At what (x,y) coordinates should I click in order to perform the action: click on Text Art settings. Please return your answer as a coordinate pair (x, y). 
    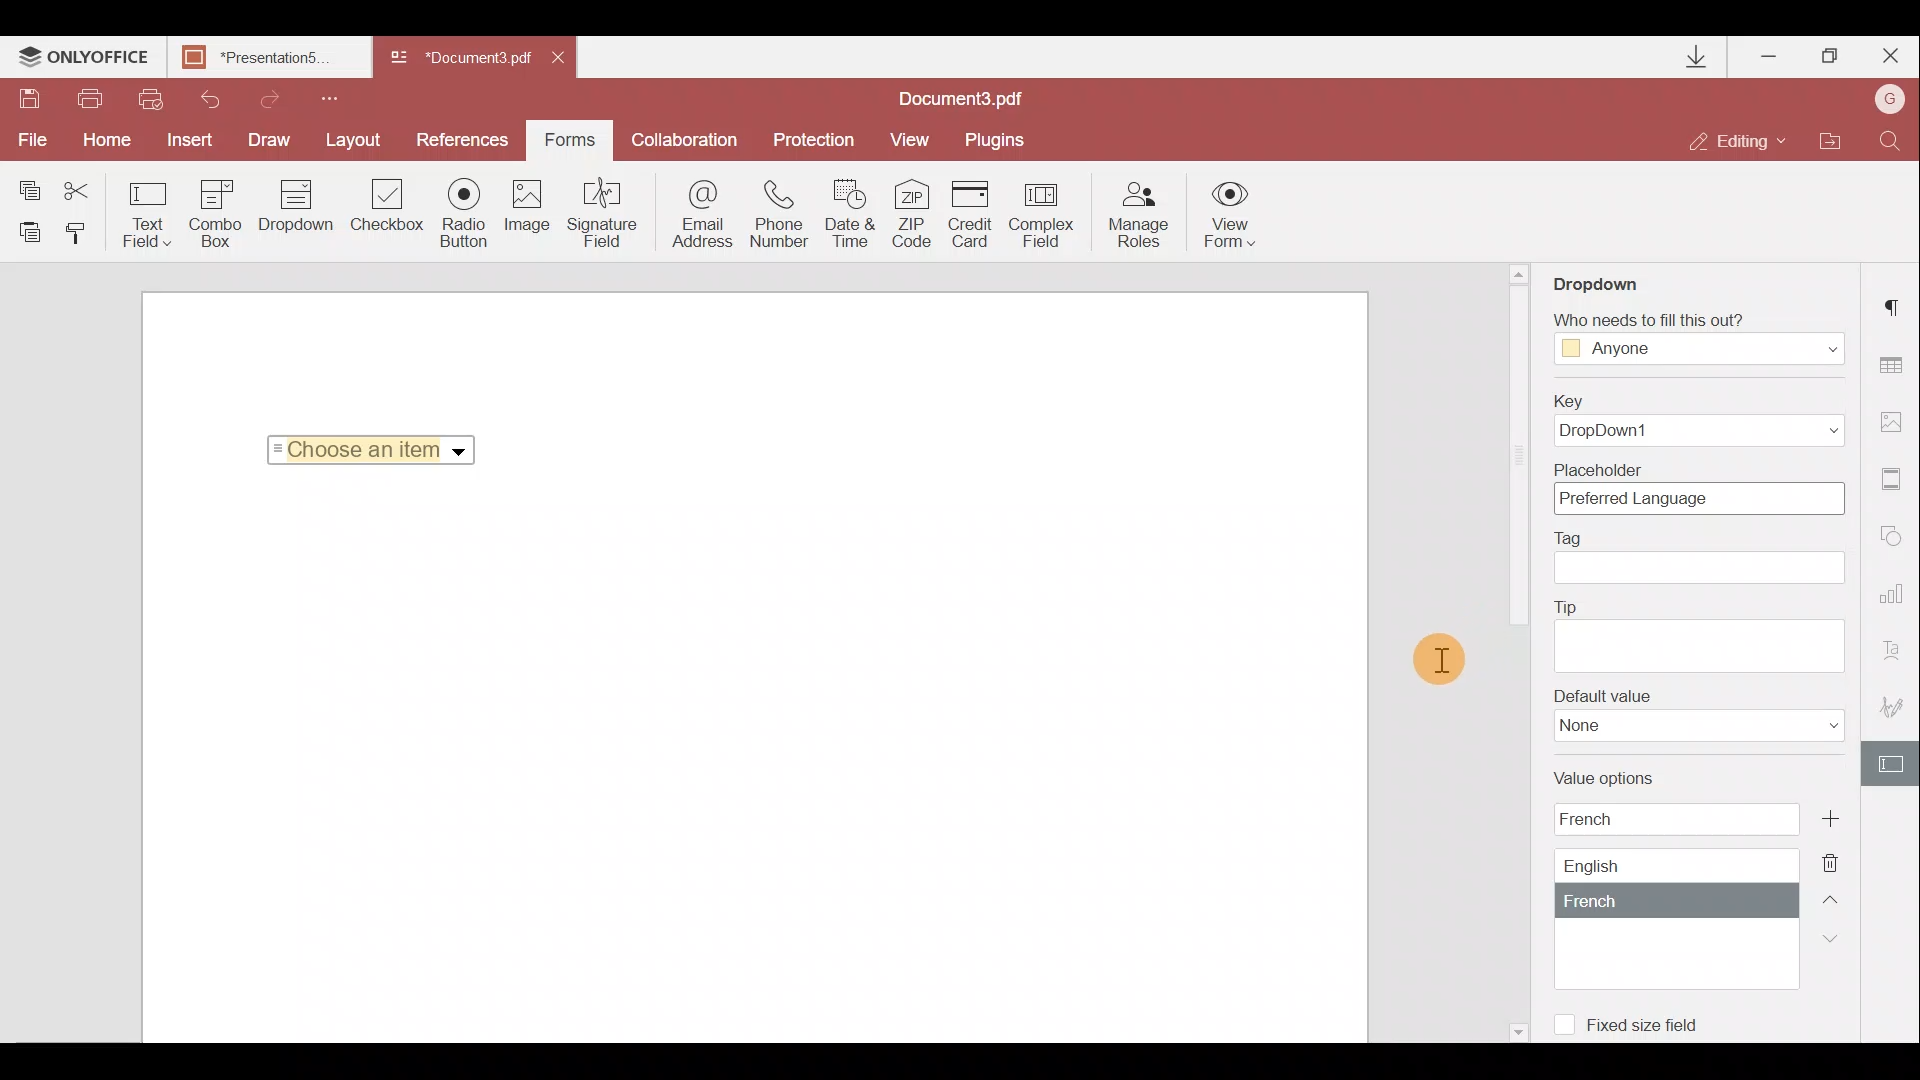
    Looking at the image, I should click on (1897, 656).